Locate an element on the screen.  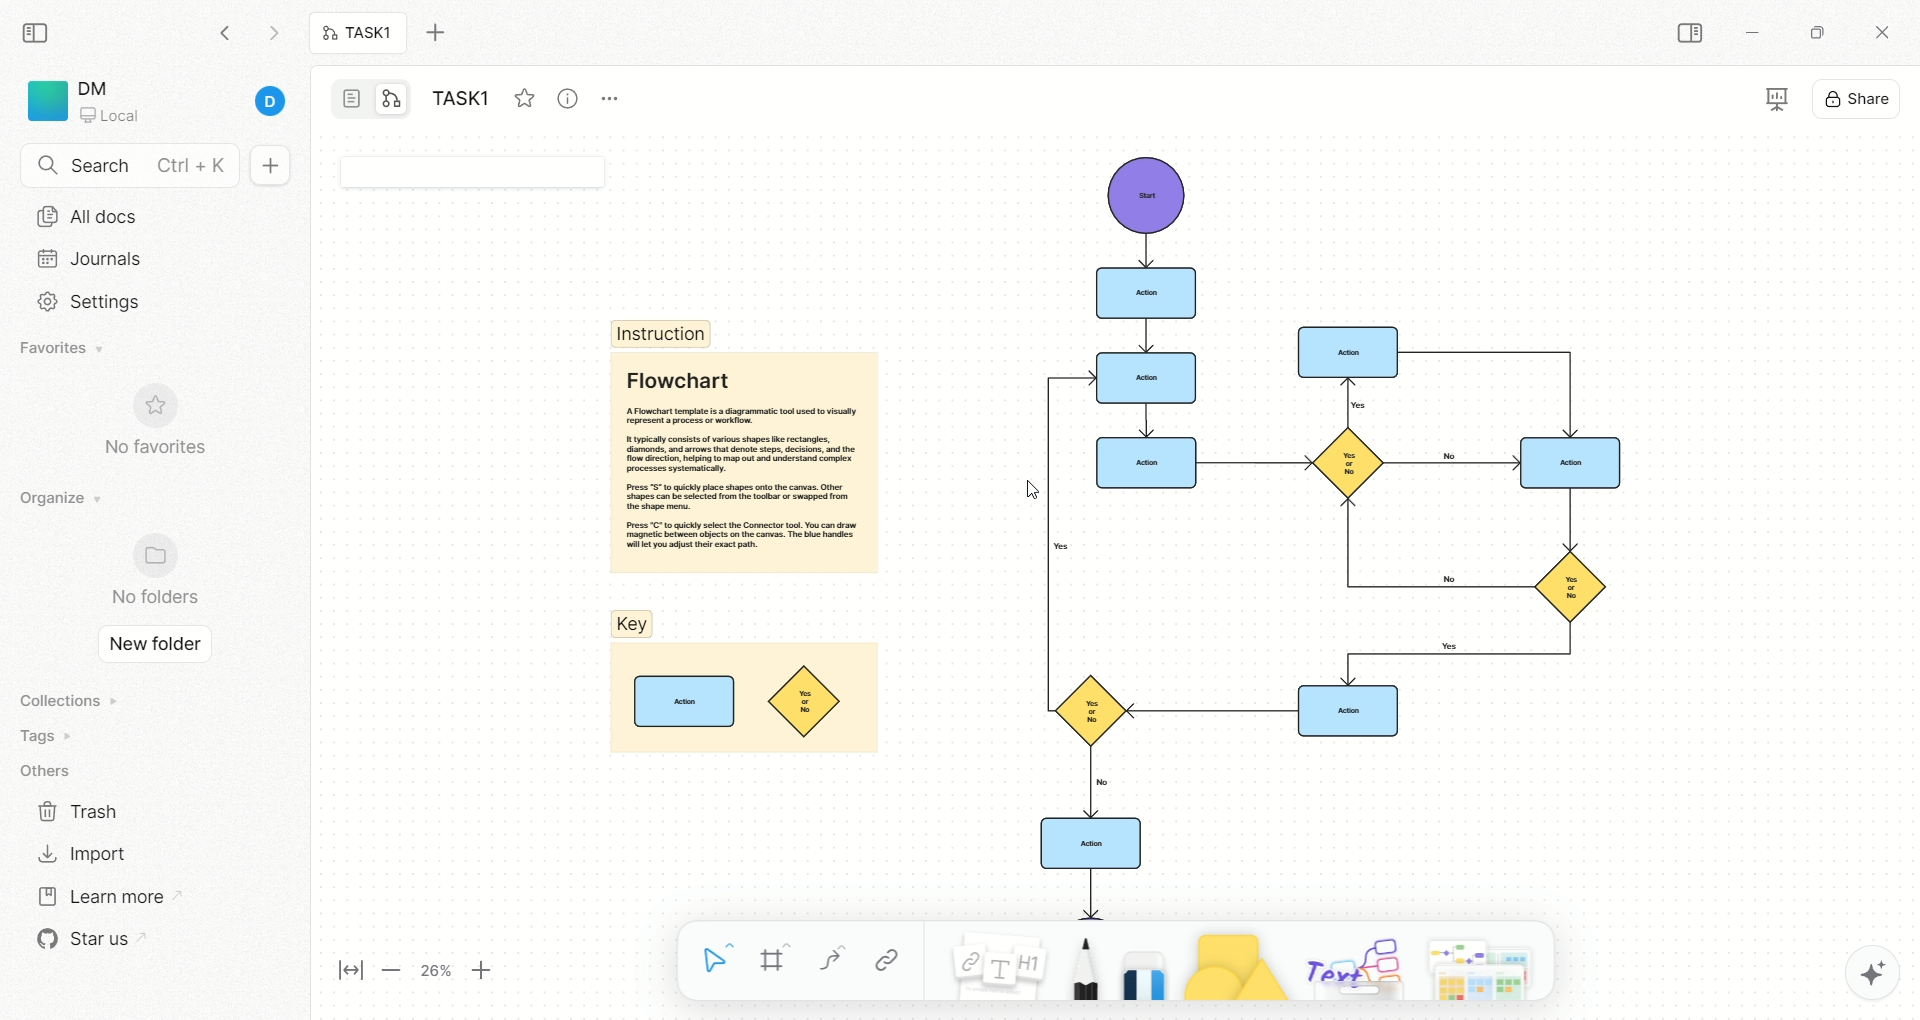
account details is located at coordinates (187, 103).